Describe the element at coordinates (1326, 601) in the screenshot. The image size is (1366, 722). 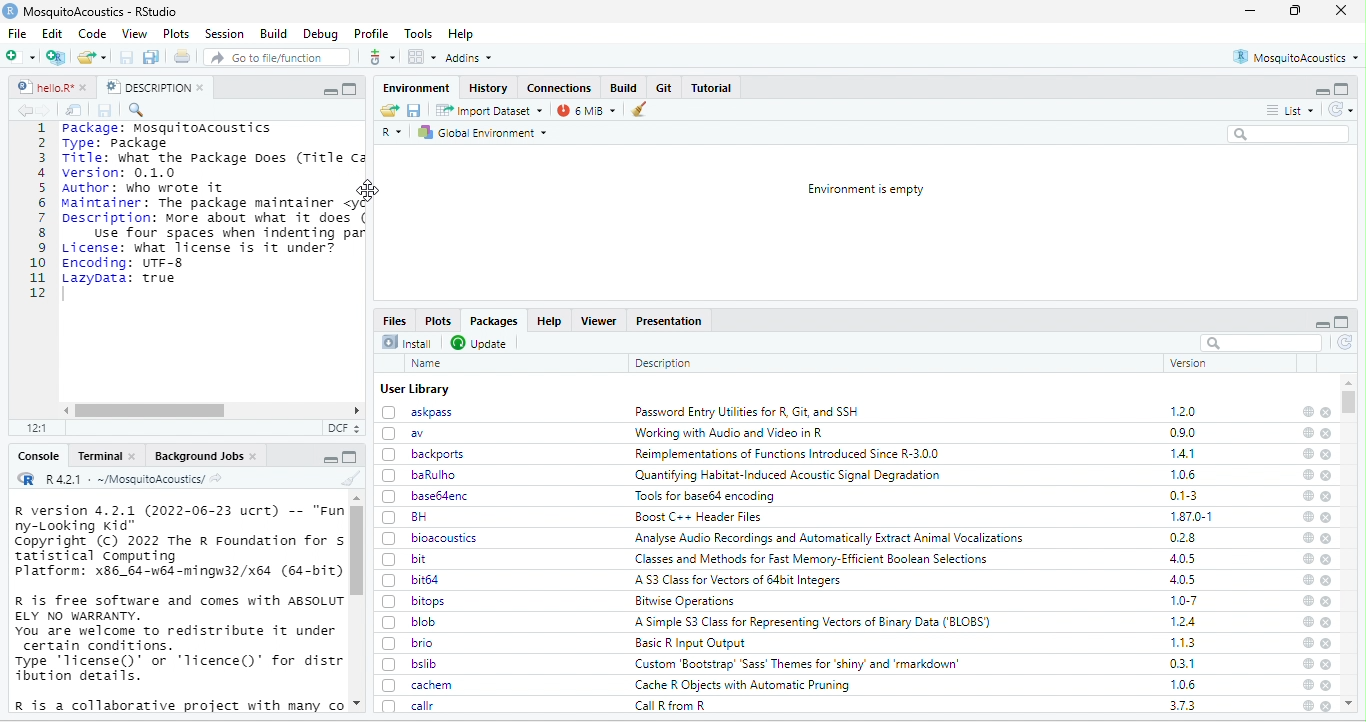
I see `close` at that location.